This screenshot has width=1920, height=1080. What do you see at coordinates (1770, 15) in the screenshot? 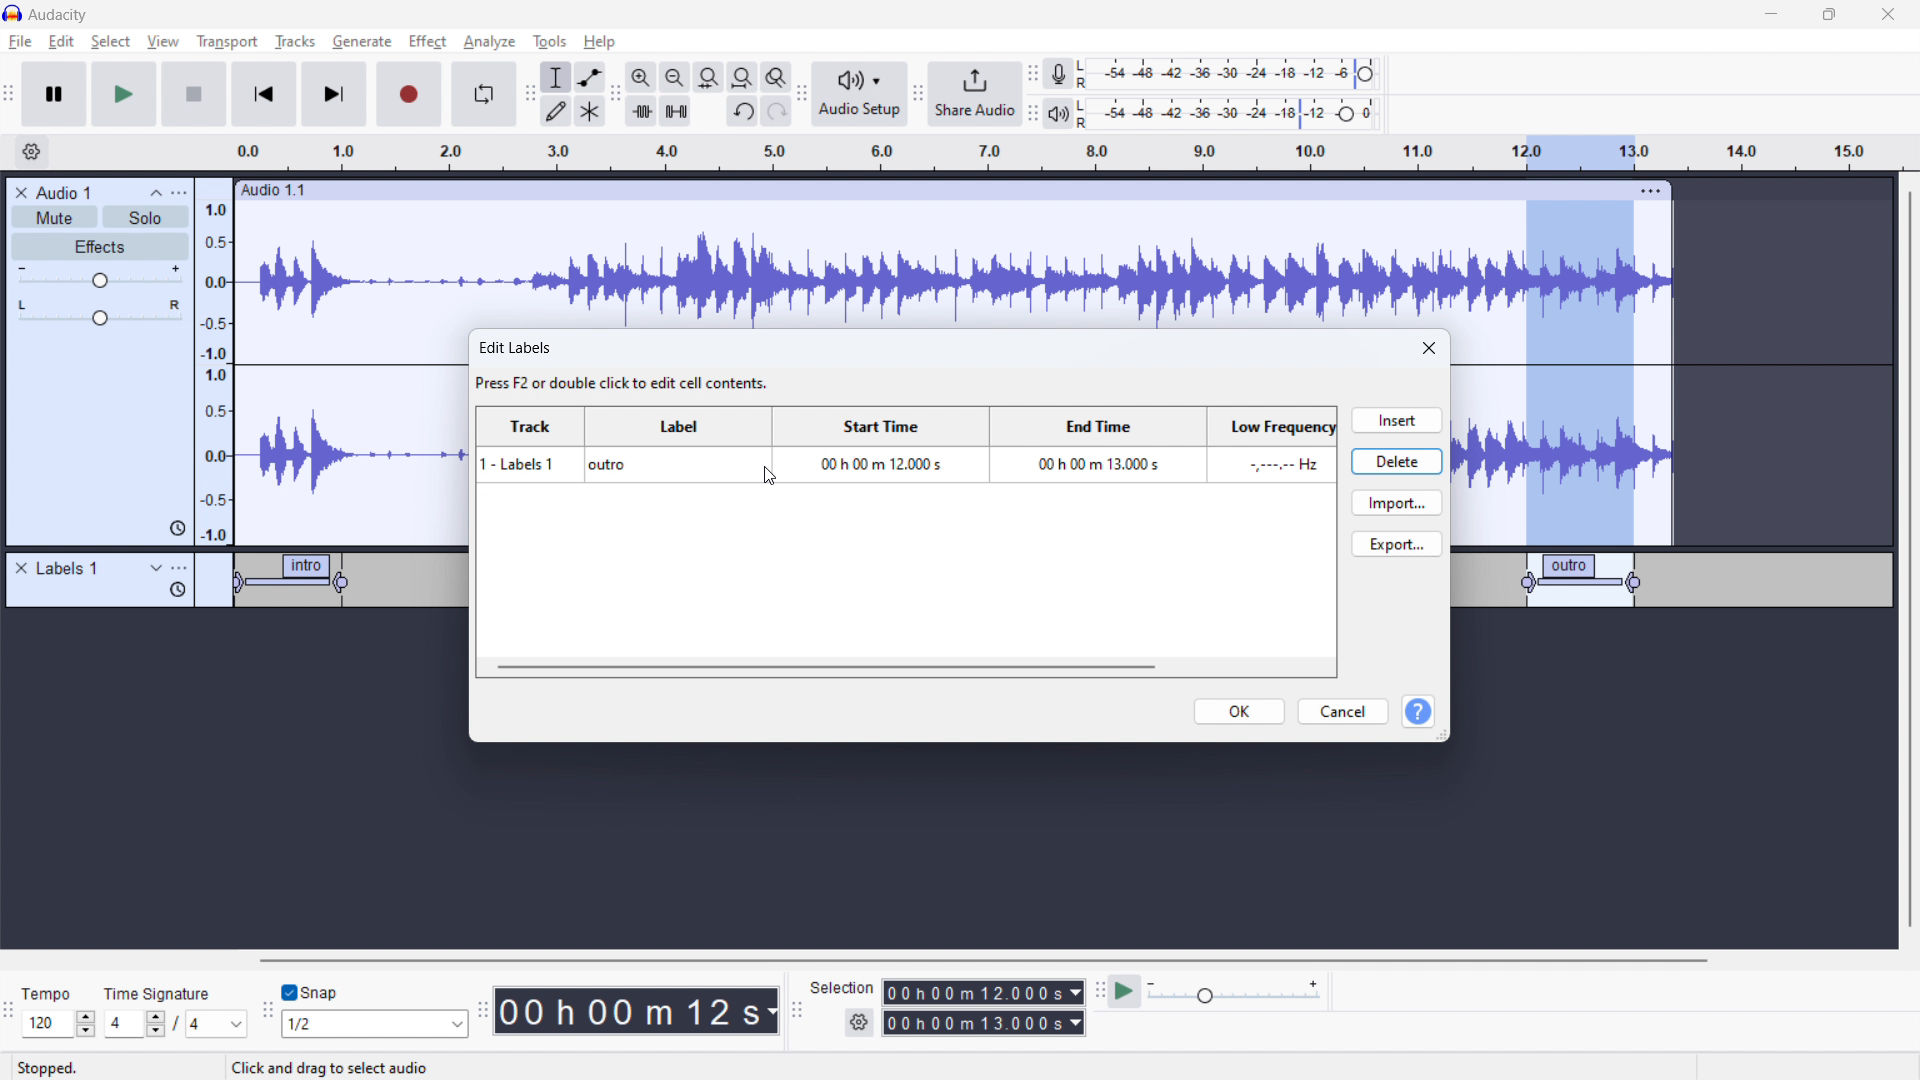
I see `minimize` at bounding box center [1770, 15].